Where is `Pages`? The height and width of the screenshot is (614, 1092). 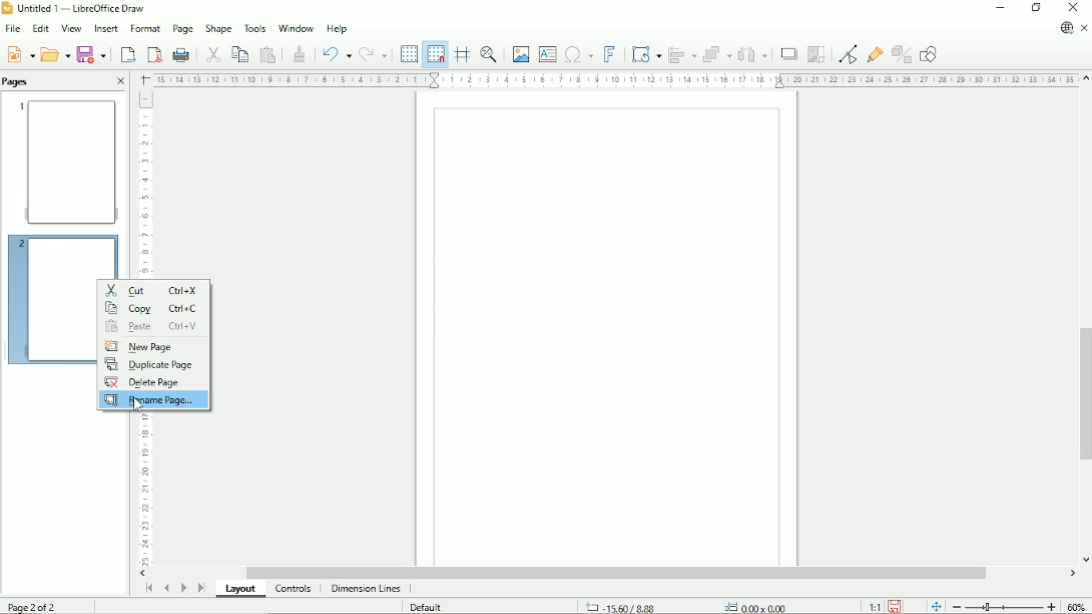 Pages is located at coordinates (18, 81).